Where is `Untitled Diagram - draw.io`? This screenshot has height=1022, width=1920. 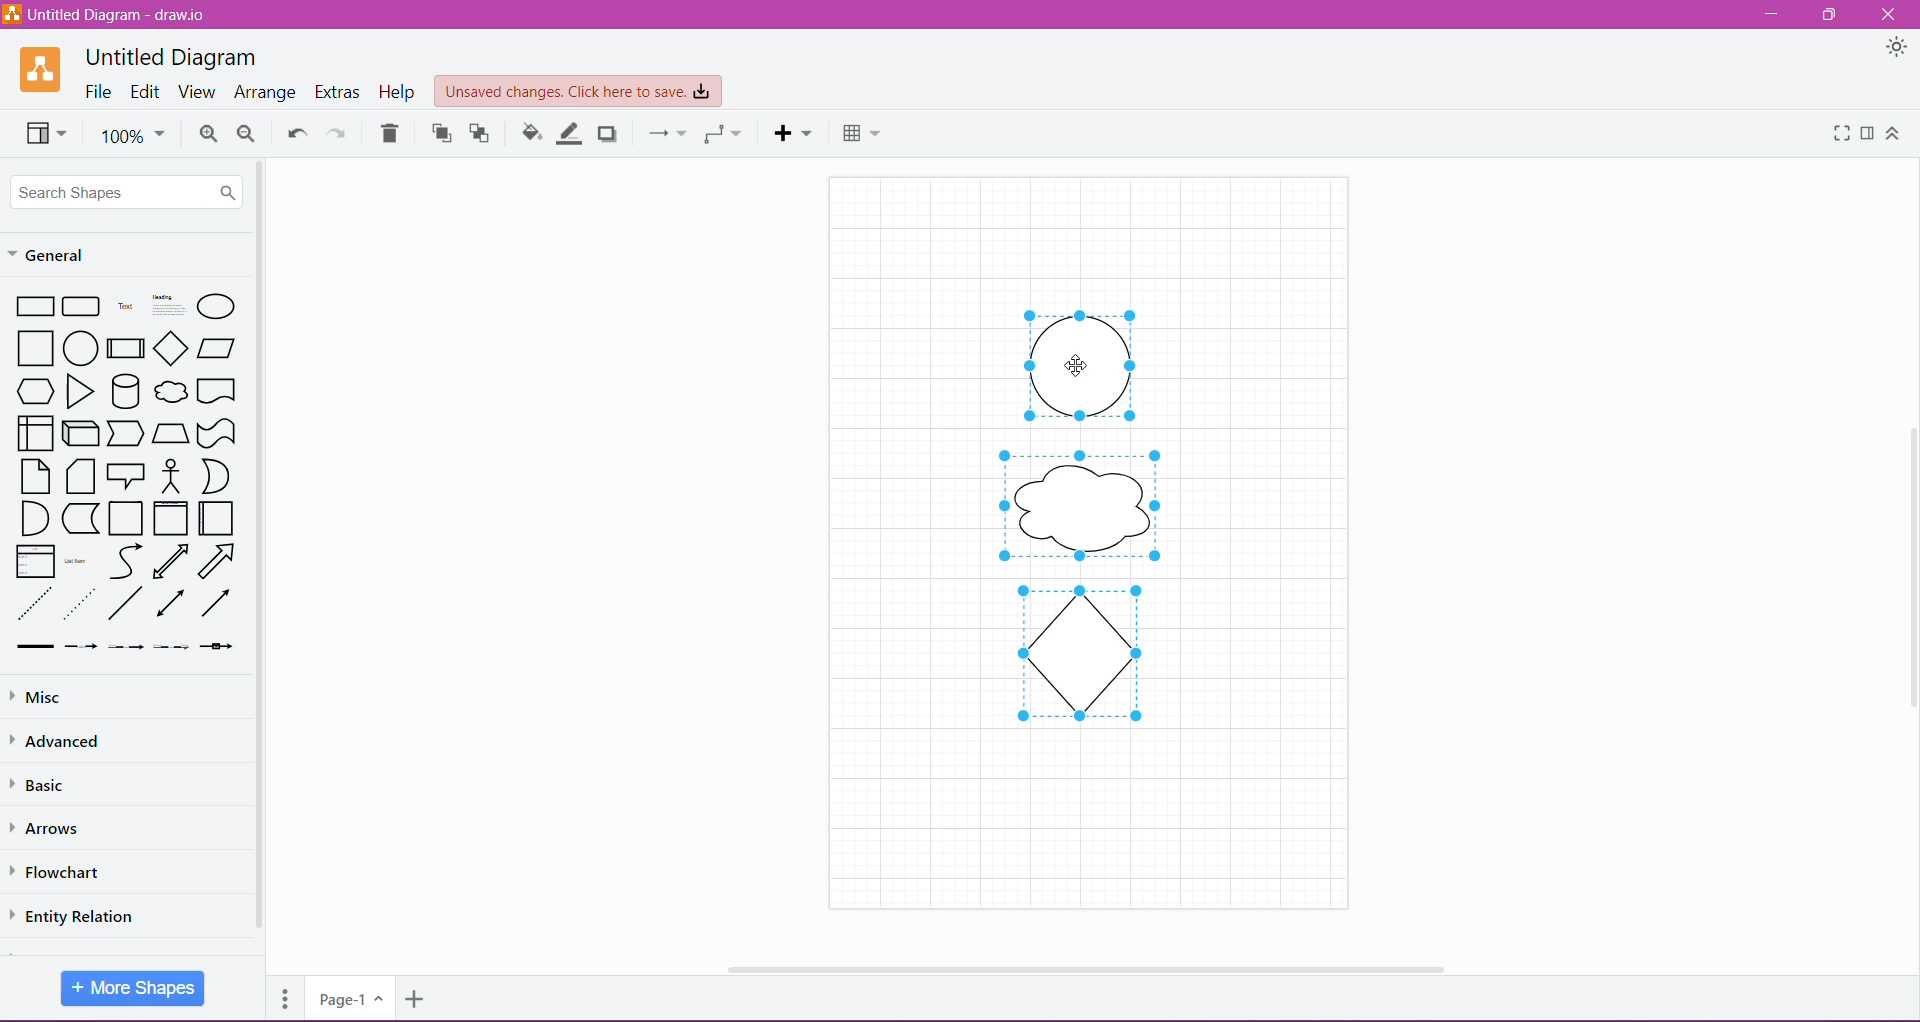 Untitled Diagram - draw.io is located at coordinates (112, 14).